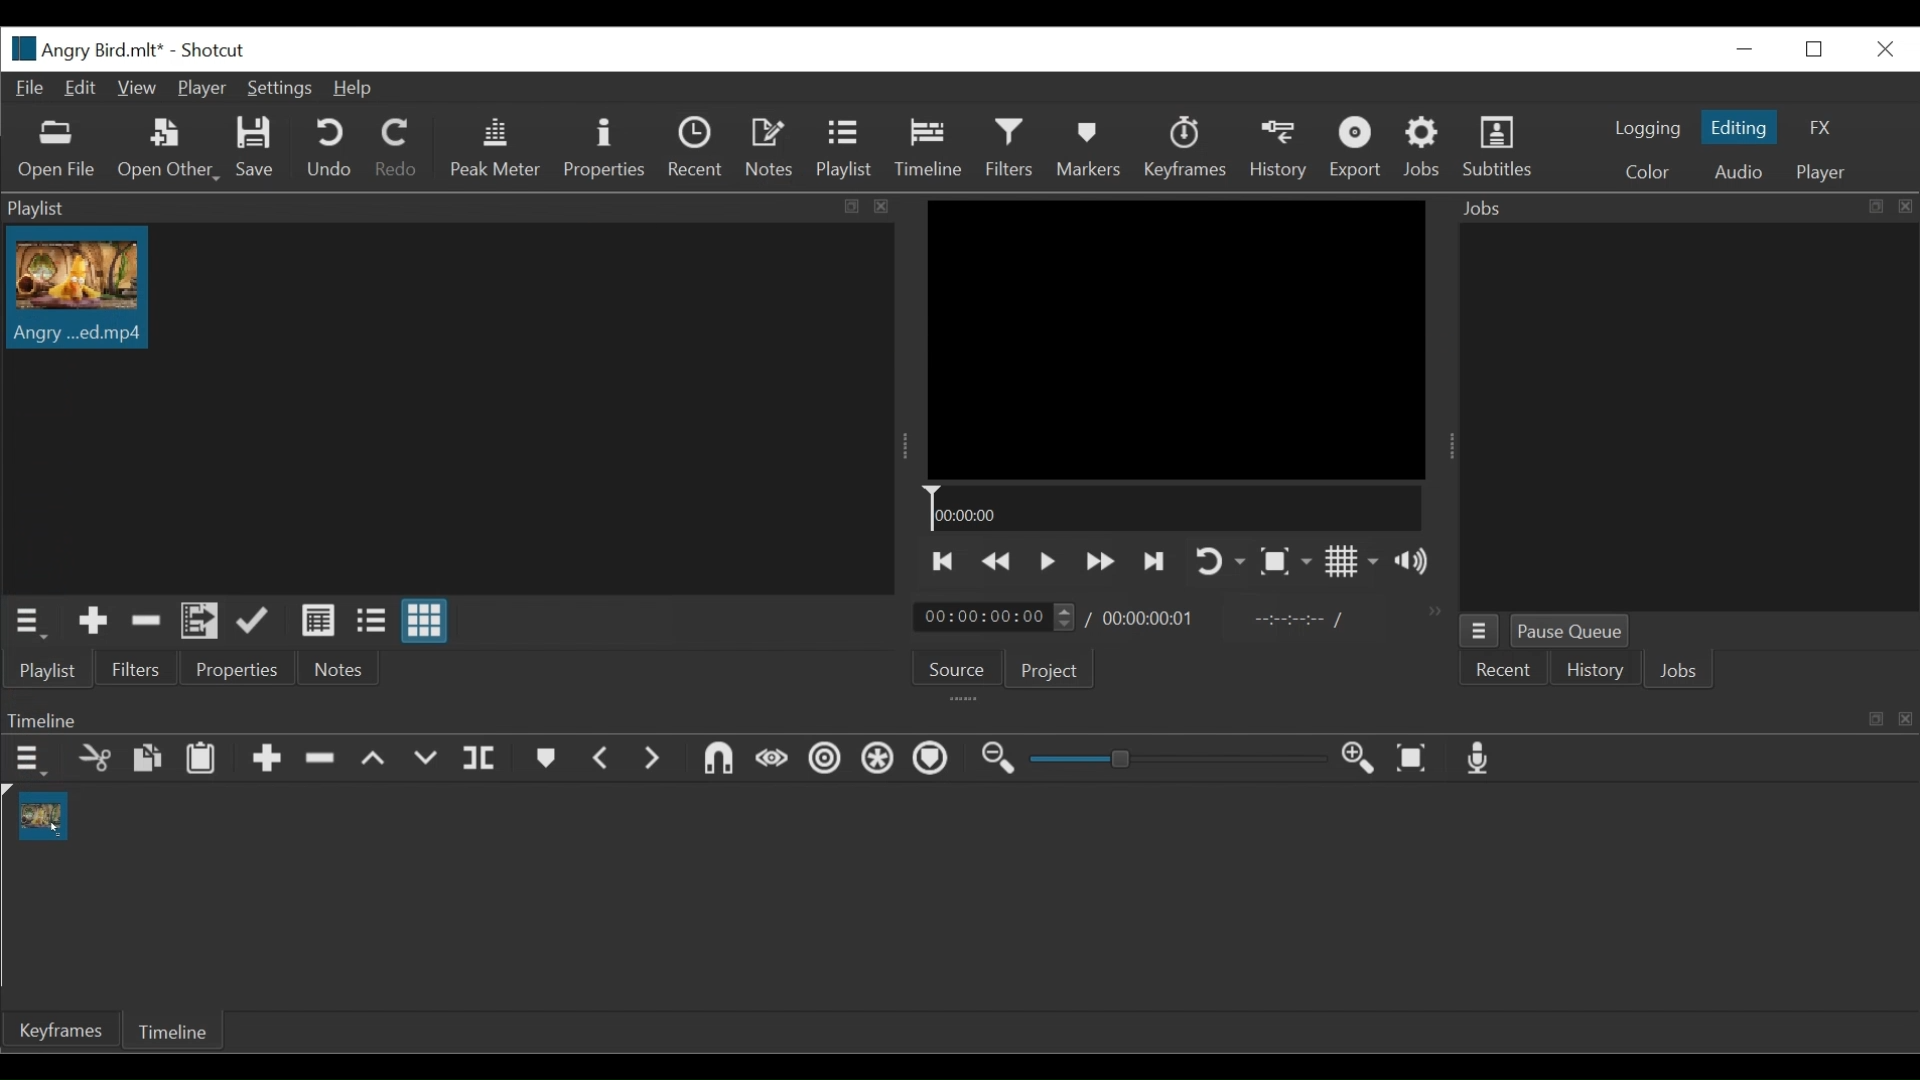 The height and width of the screenshot is (1080, 1920). I want to click on Properties, so click(605, 149).